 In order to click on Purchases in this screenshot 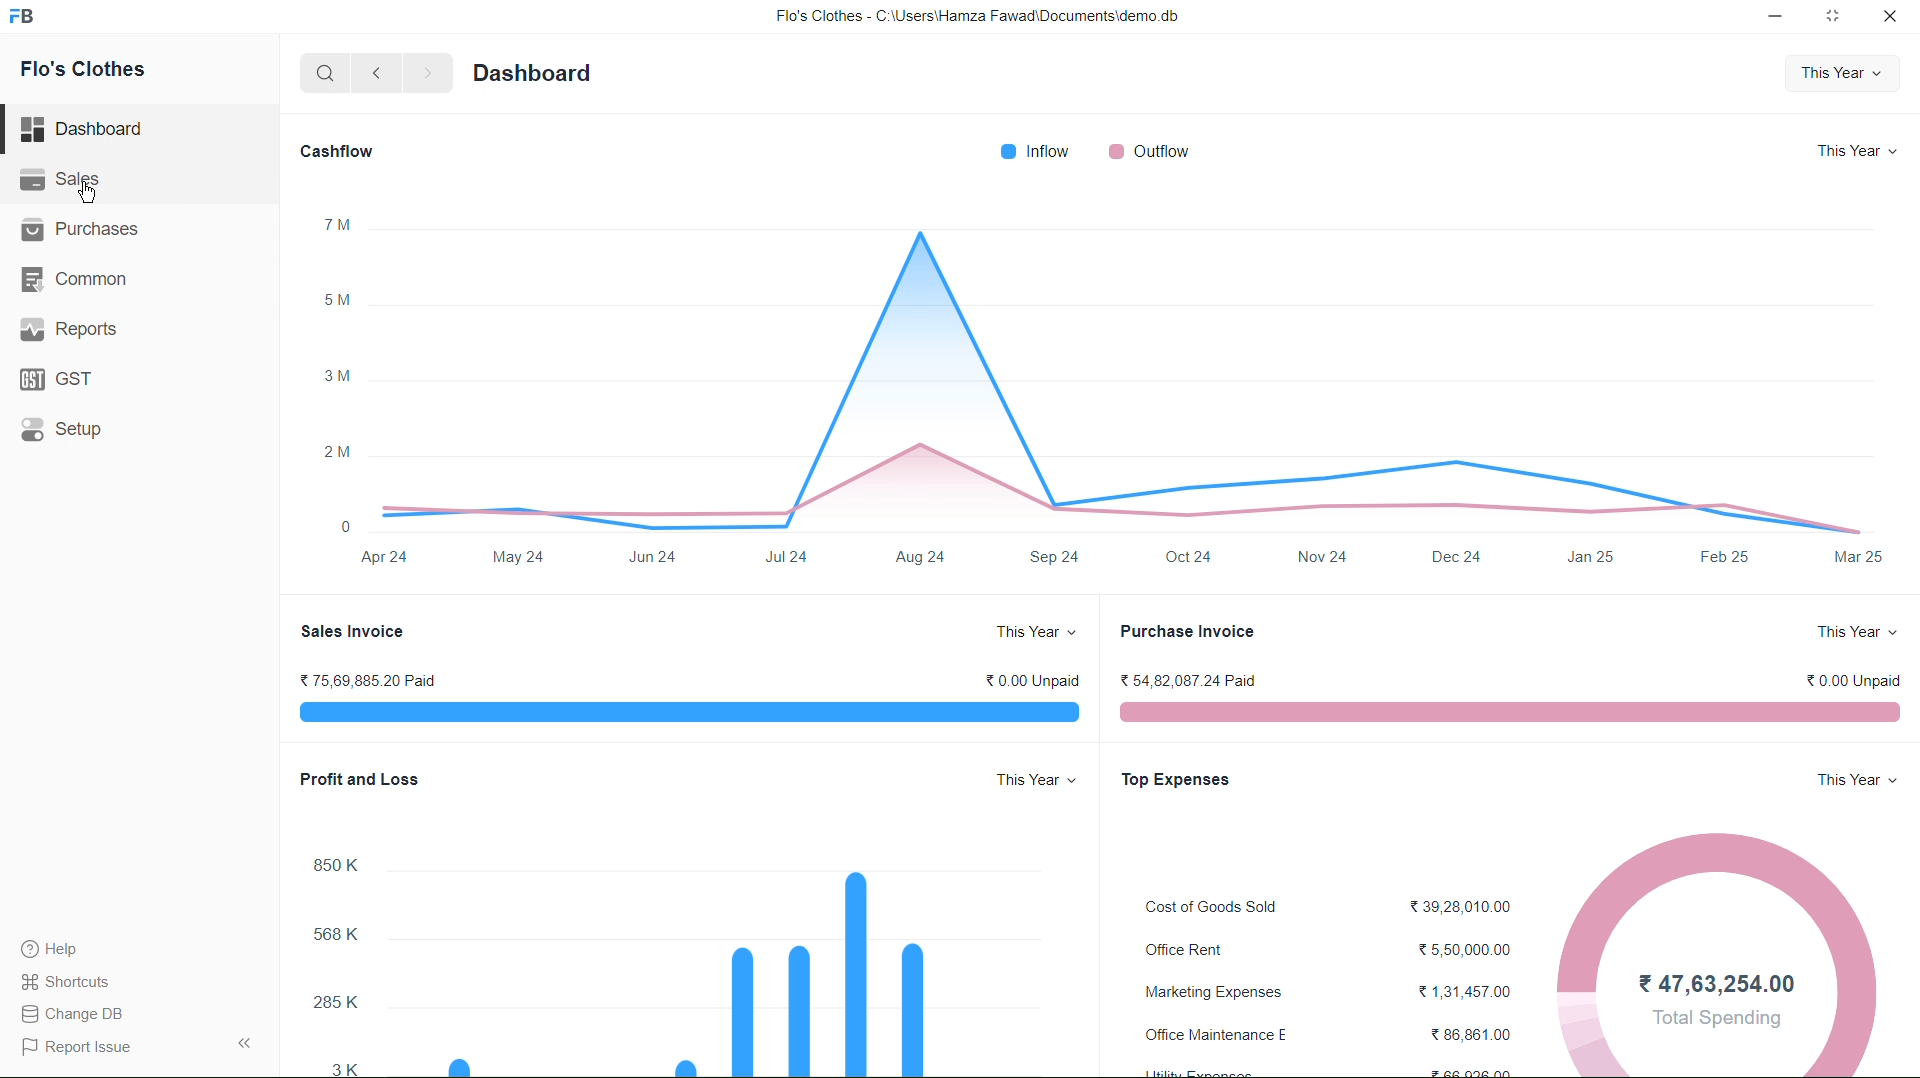, I will do `click(77, 228)`.